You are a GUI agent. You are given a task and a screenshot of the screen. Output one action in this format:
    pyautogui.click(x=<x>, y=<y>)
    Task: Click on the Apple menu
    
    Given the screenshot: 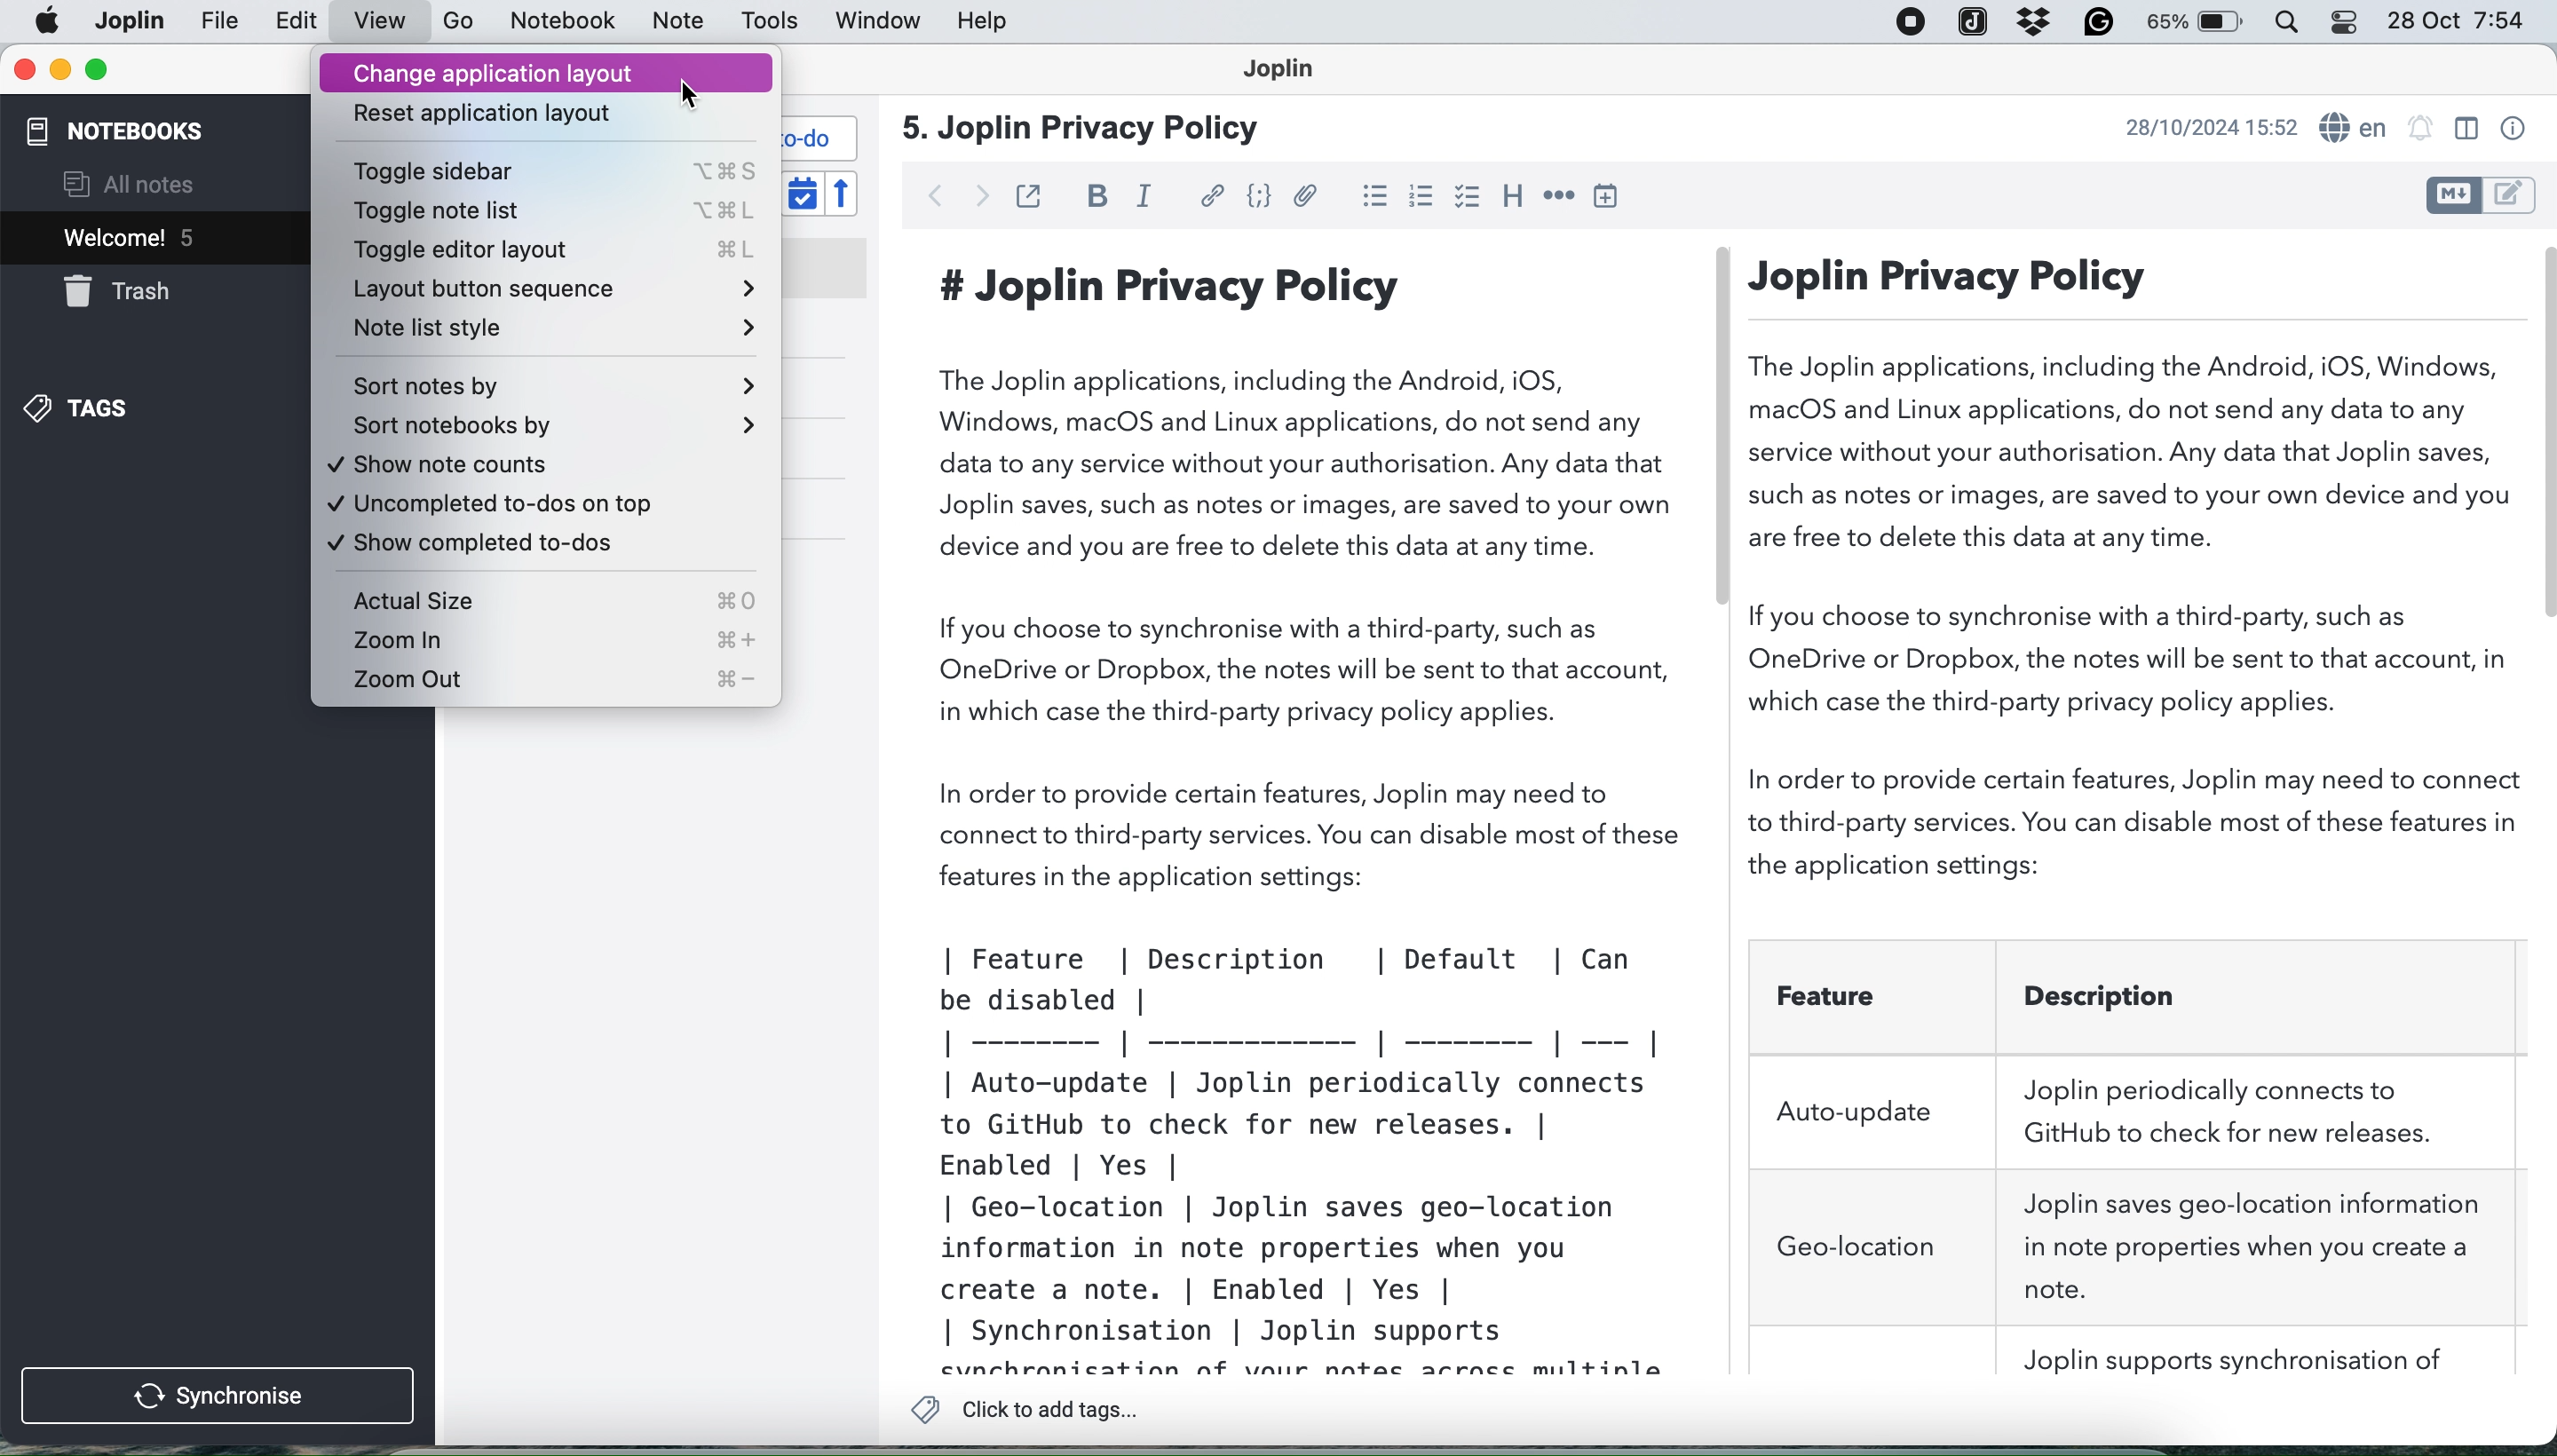 What is the action you would take?
    pyautogui.click(x=49, y=21)
    